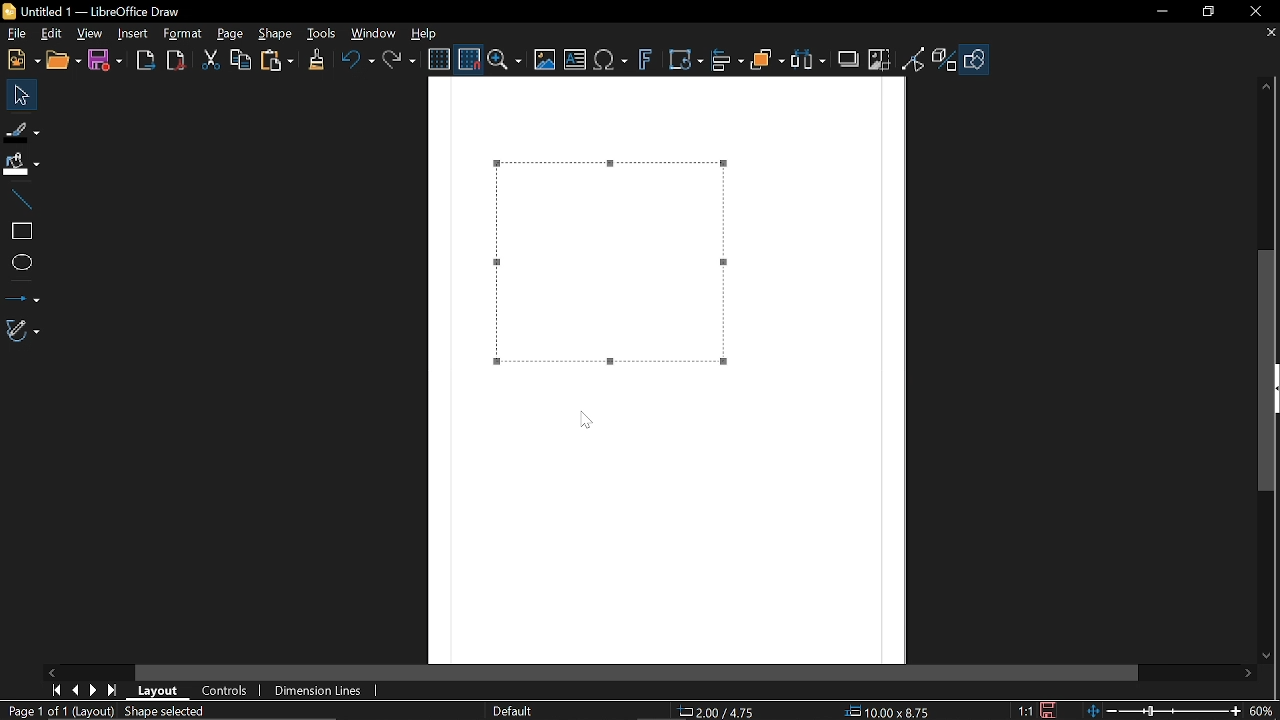  I want to click on Lines and arrows, so click(23, 294).